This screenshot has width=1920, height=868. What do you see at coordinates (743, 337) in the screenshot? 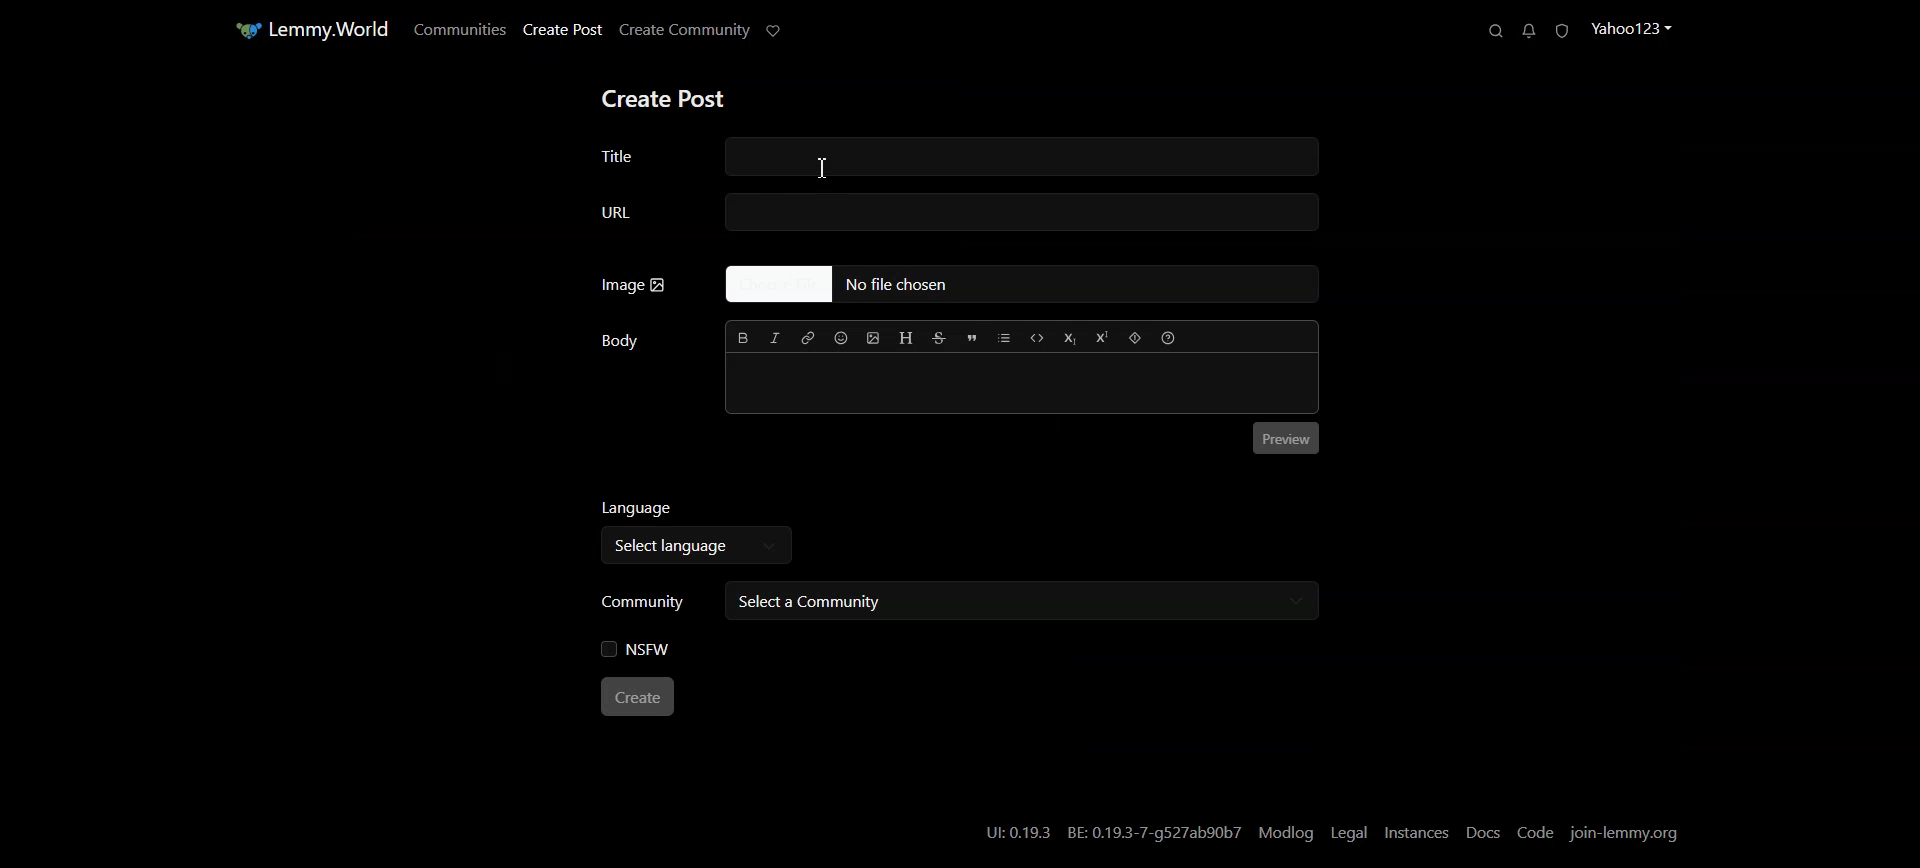
I see `Bold ` at bounding box center [743, 337].